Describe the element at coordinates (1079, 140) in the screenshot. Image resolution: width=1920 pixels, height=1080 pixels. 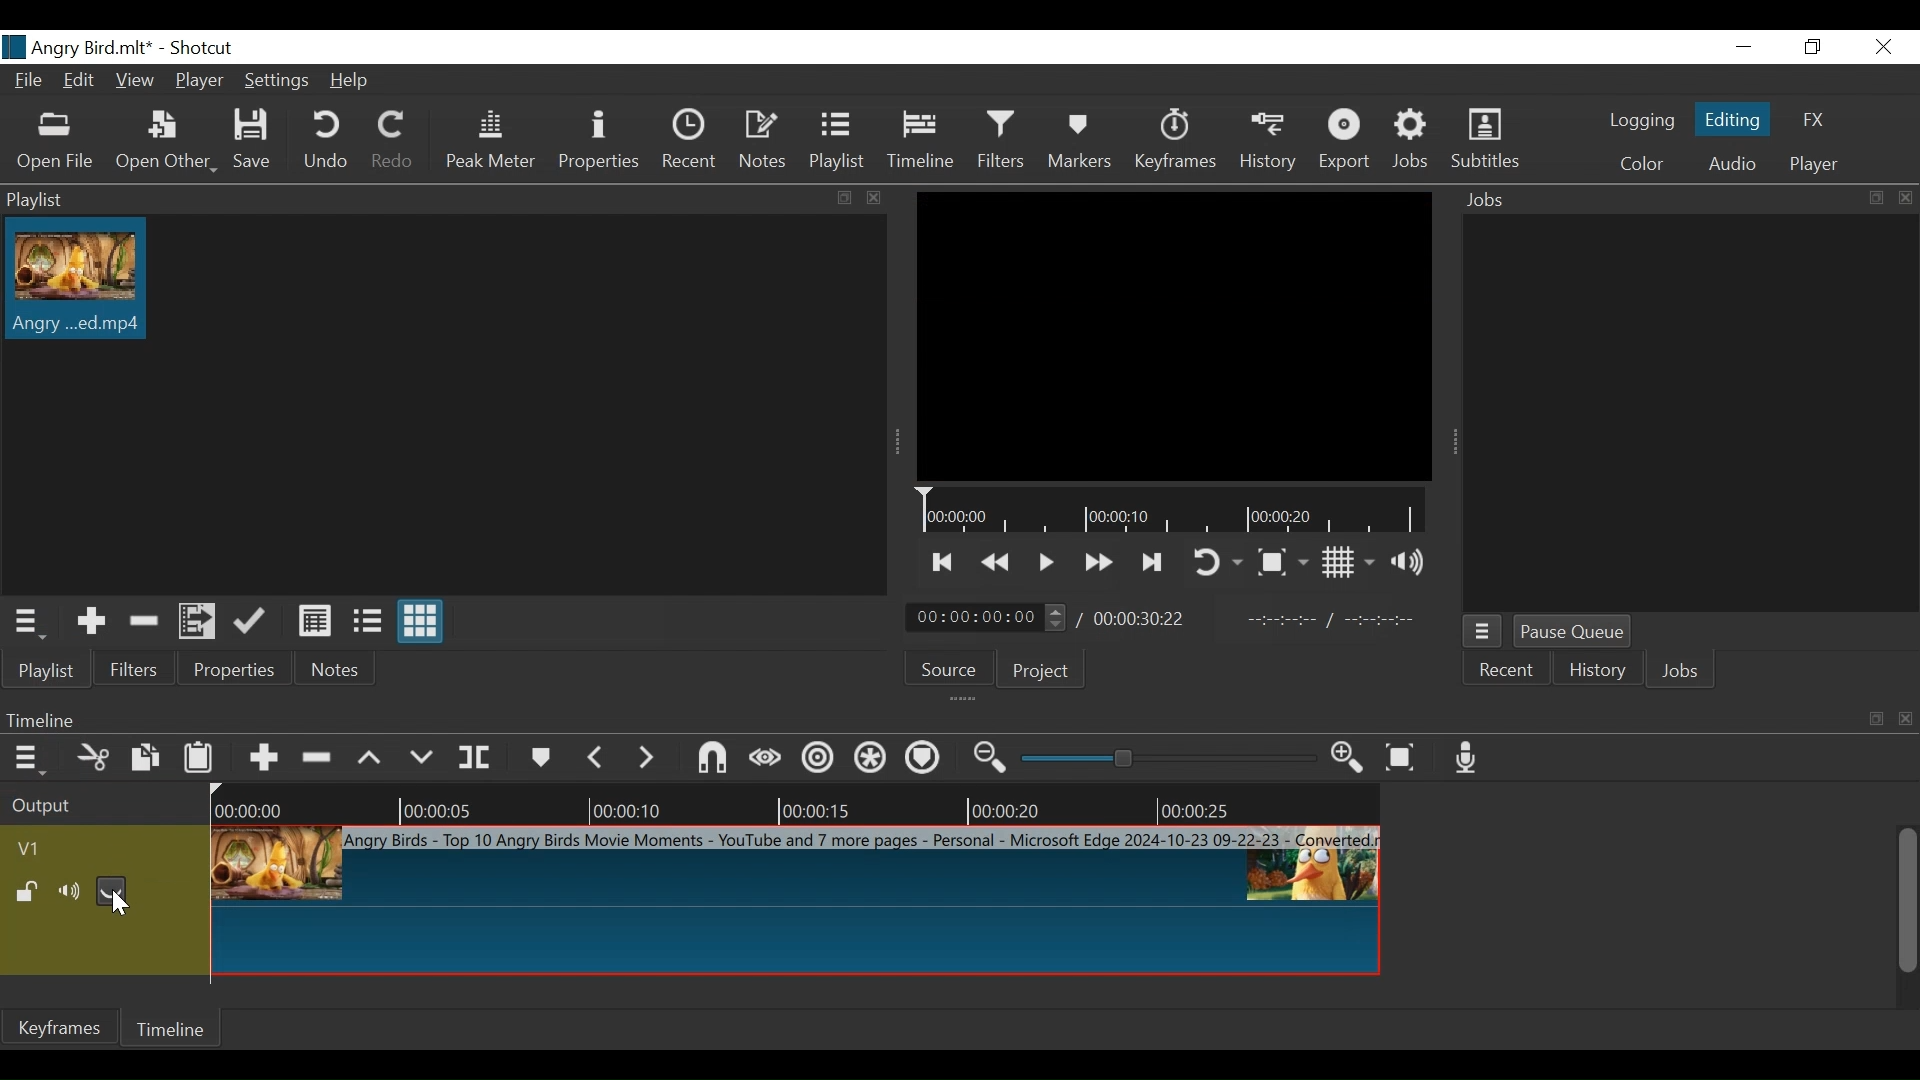
I see `Markers` at that location.